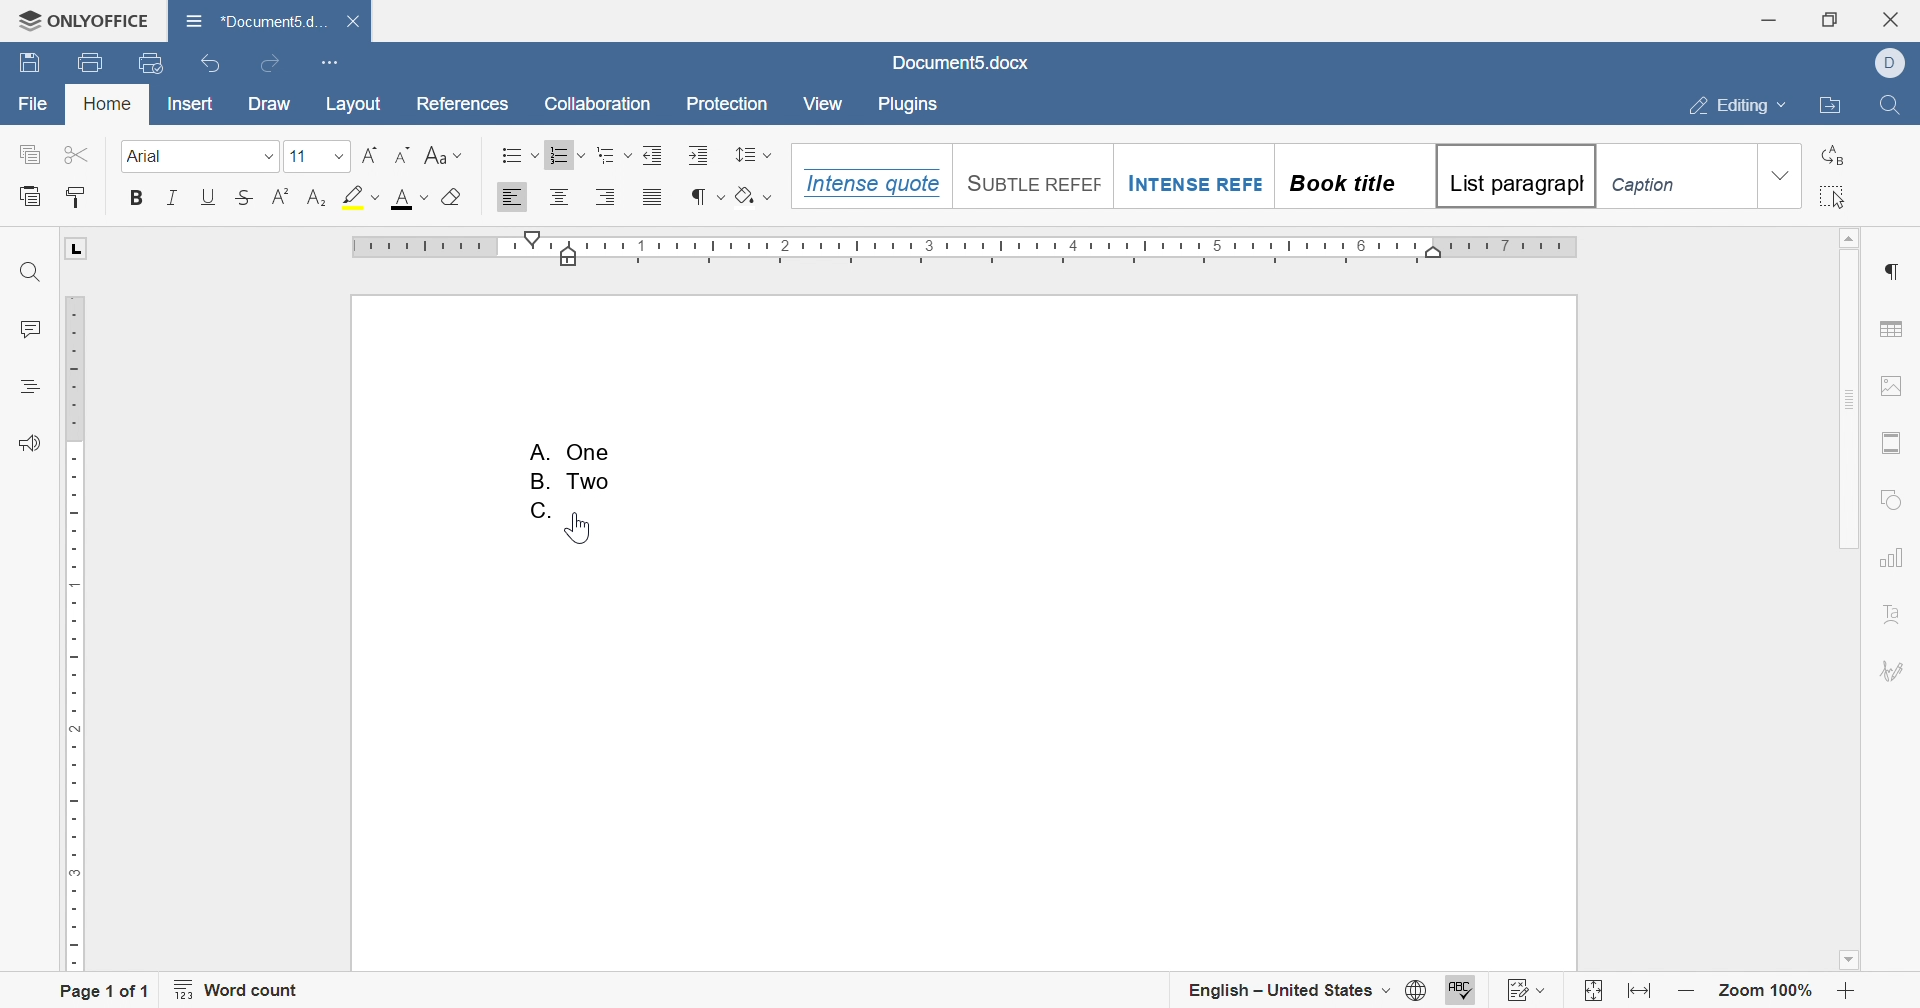  I want to click on image settings, so click(1891, 387).